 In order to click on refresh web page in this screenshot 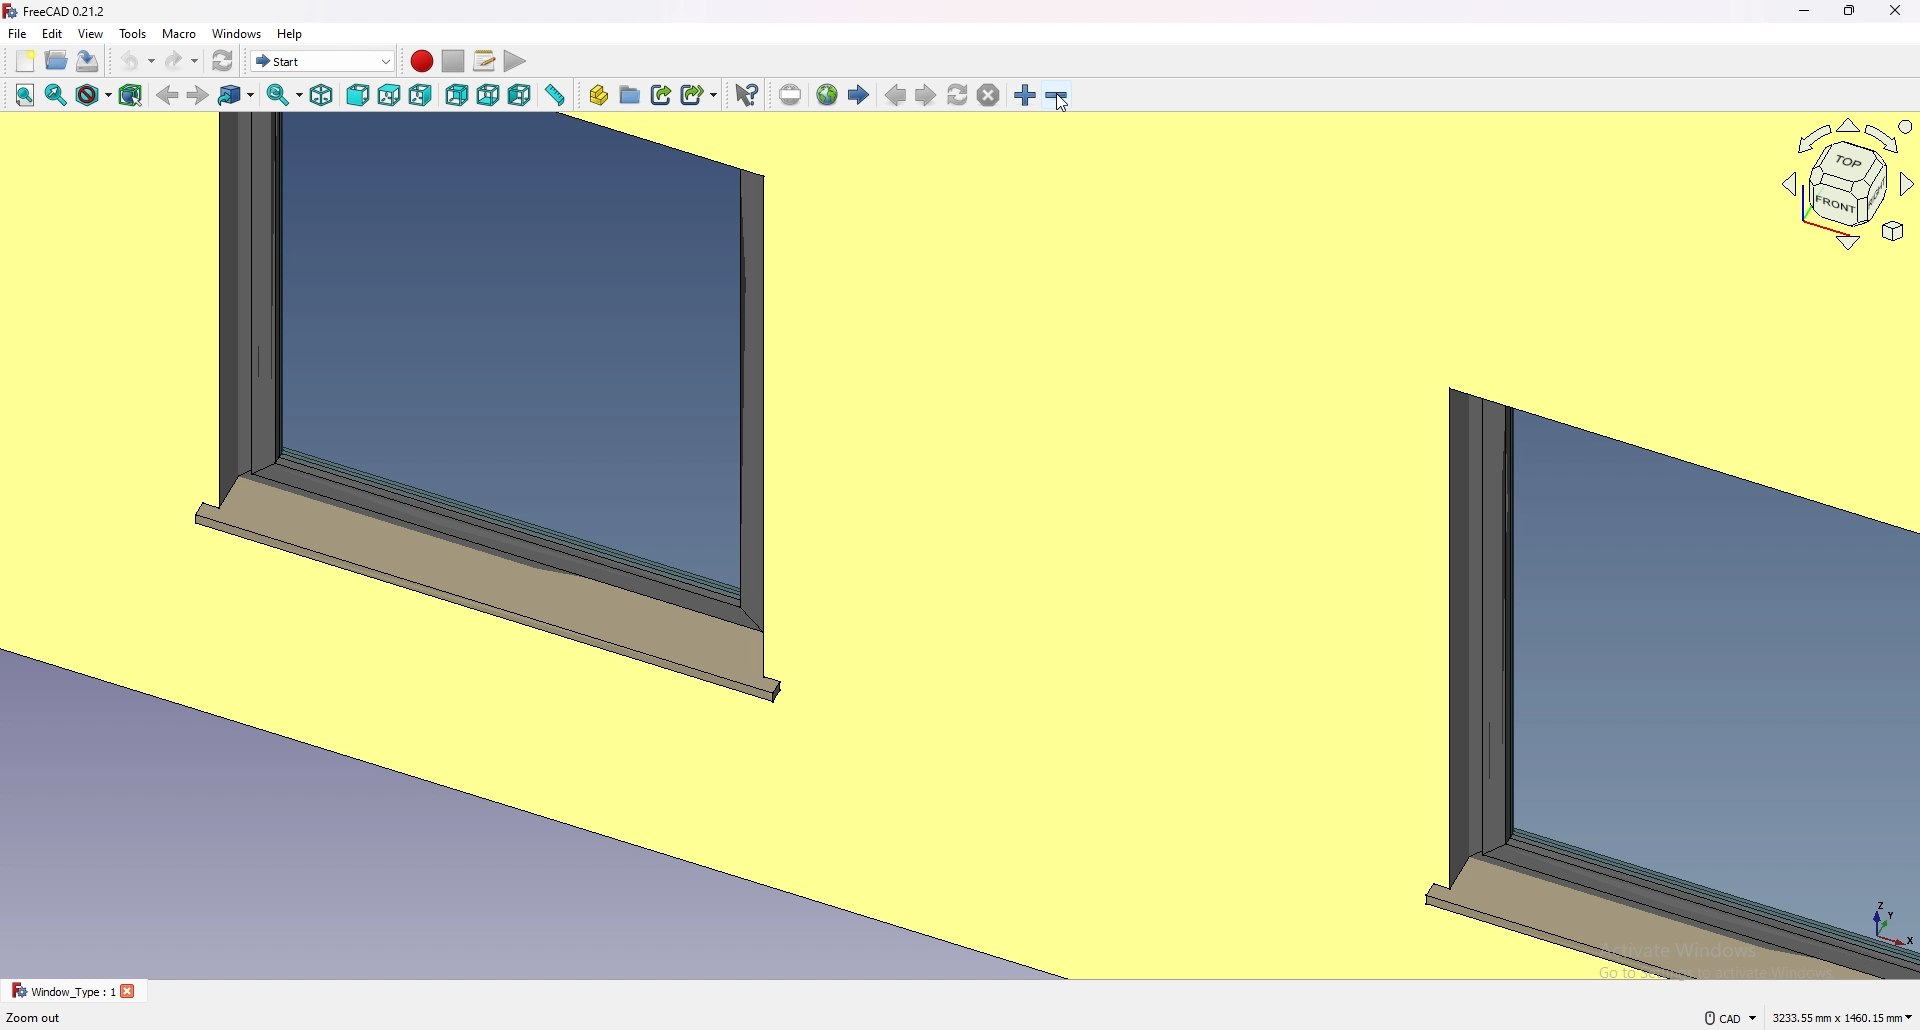, I will do `click(959, 94)`.